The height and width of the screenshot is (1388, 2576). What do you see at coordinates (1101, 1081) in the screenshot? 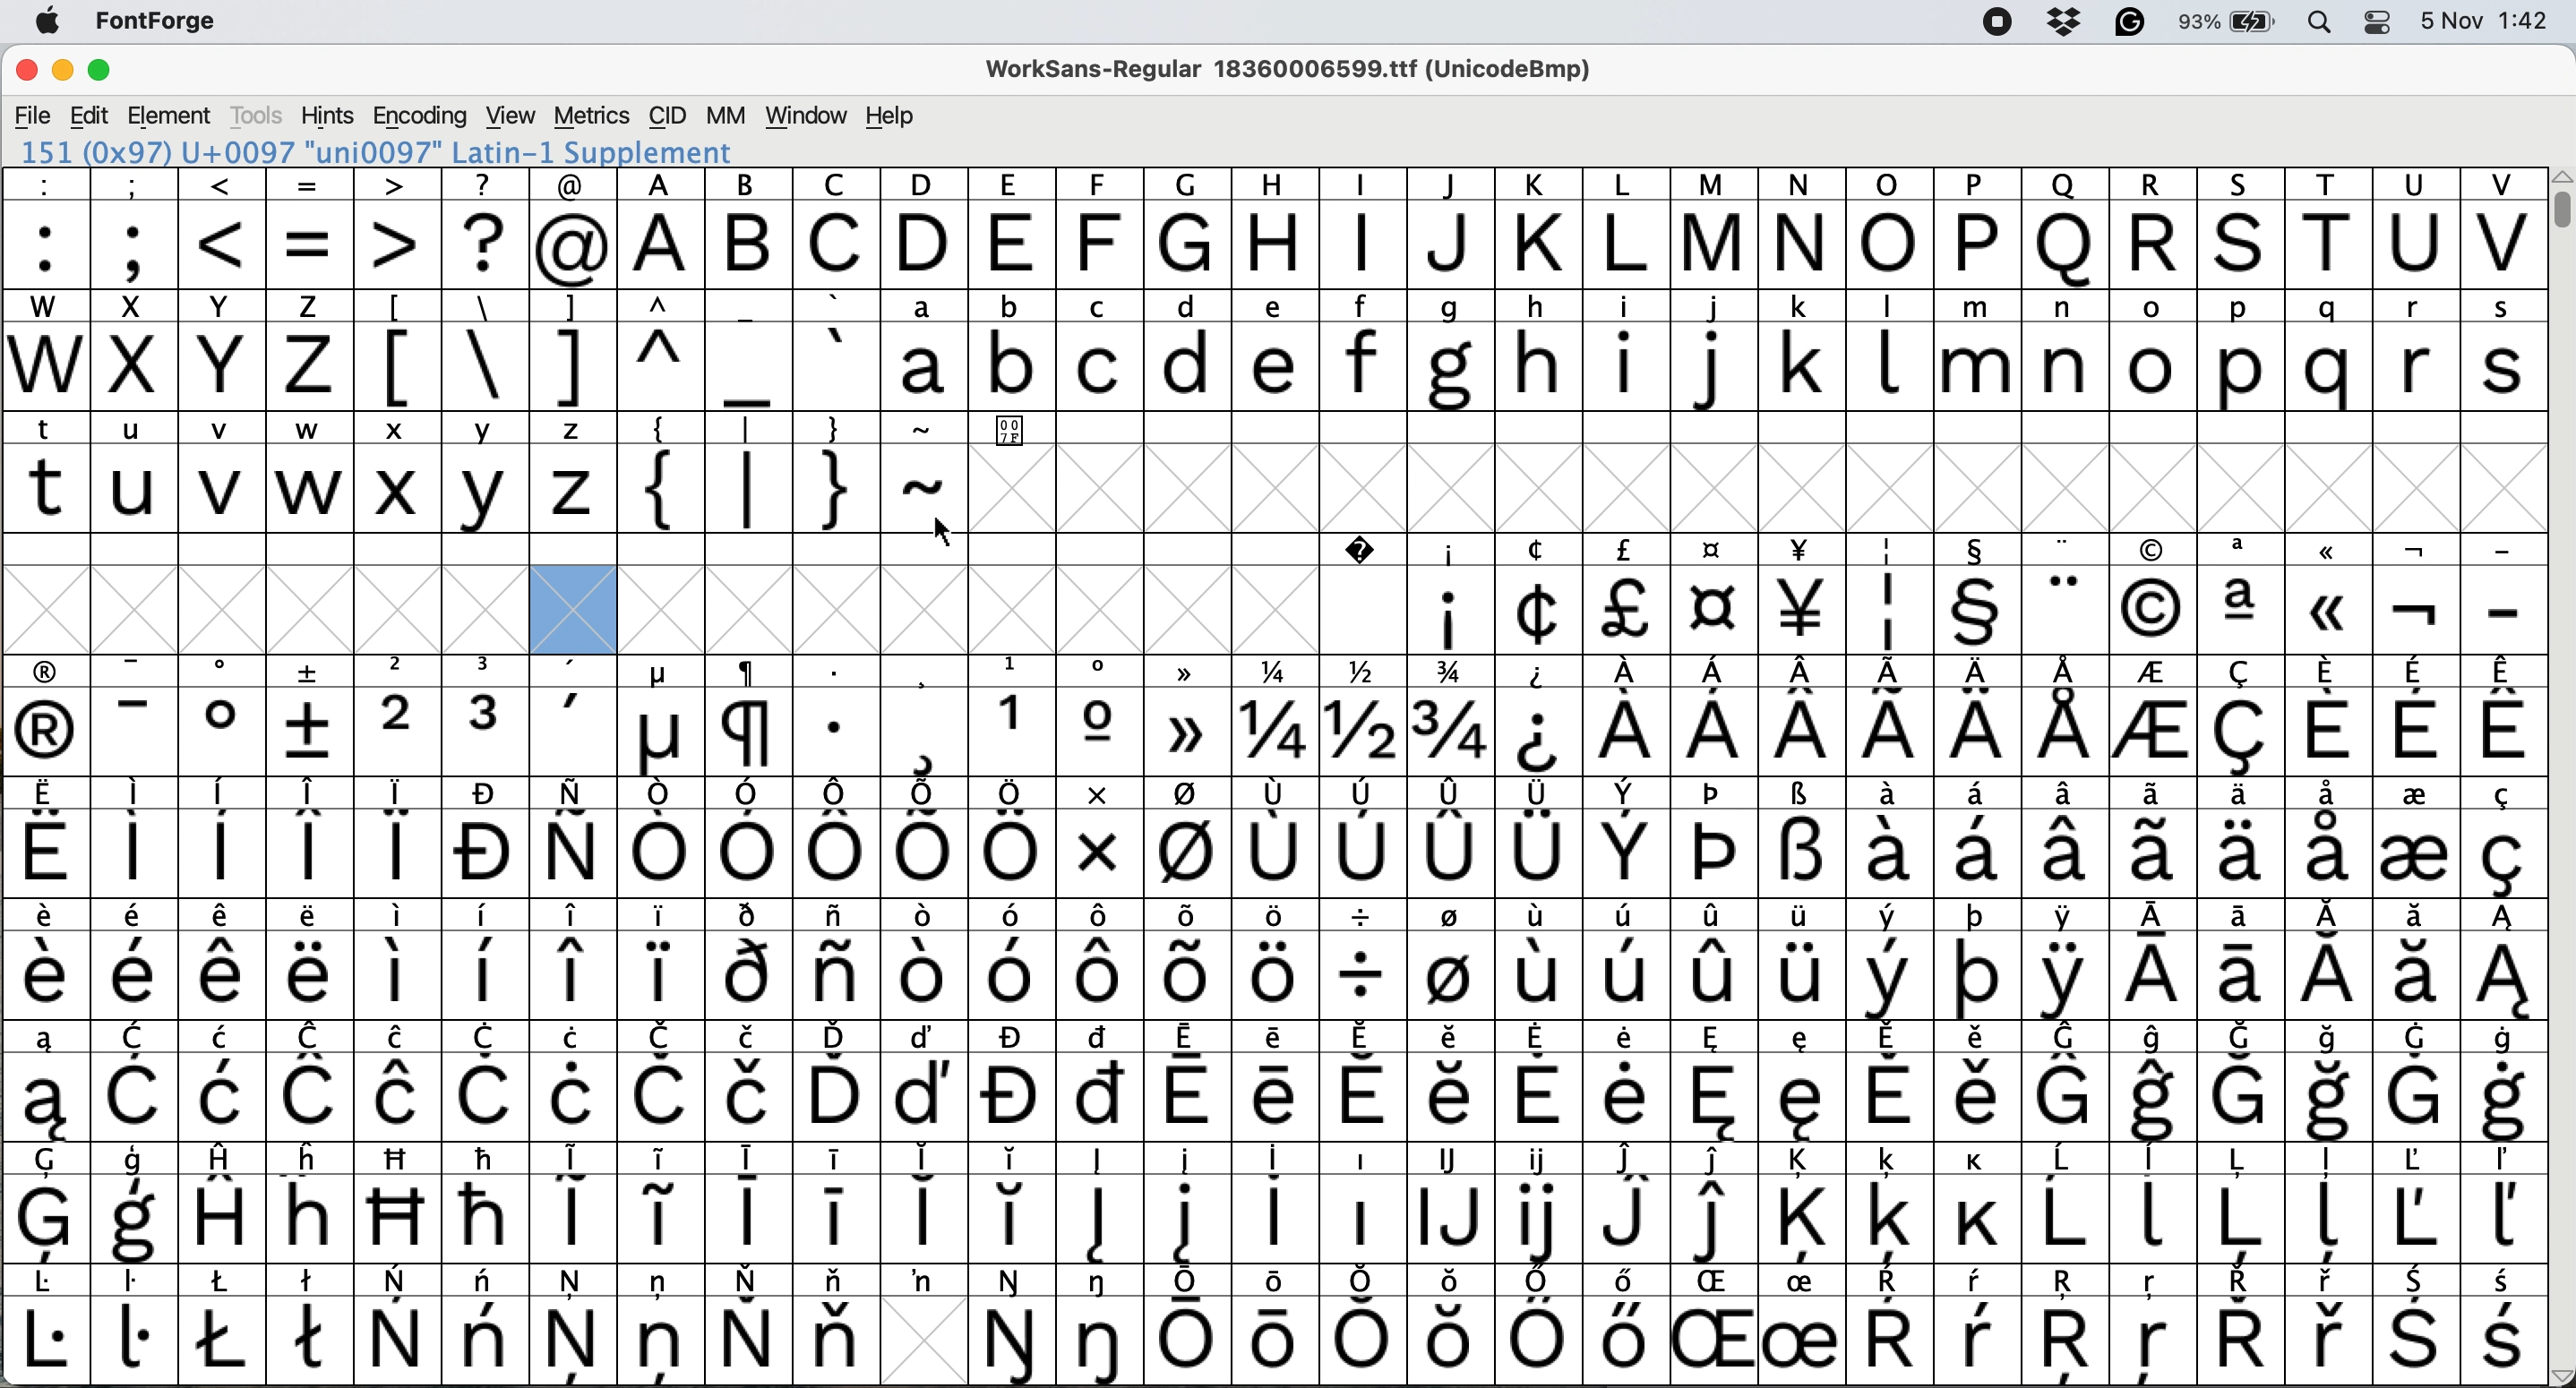
I see `symbol` at bounding box center [1101, 1081].